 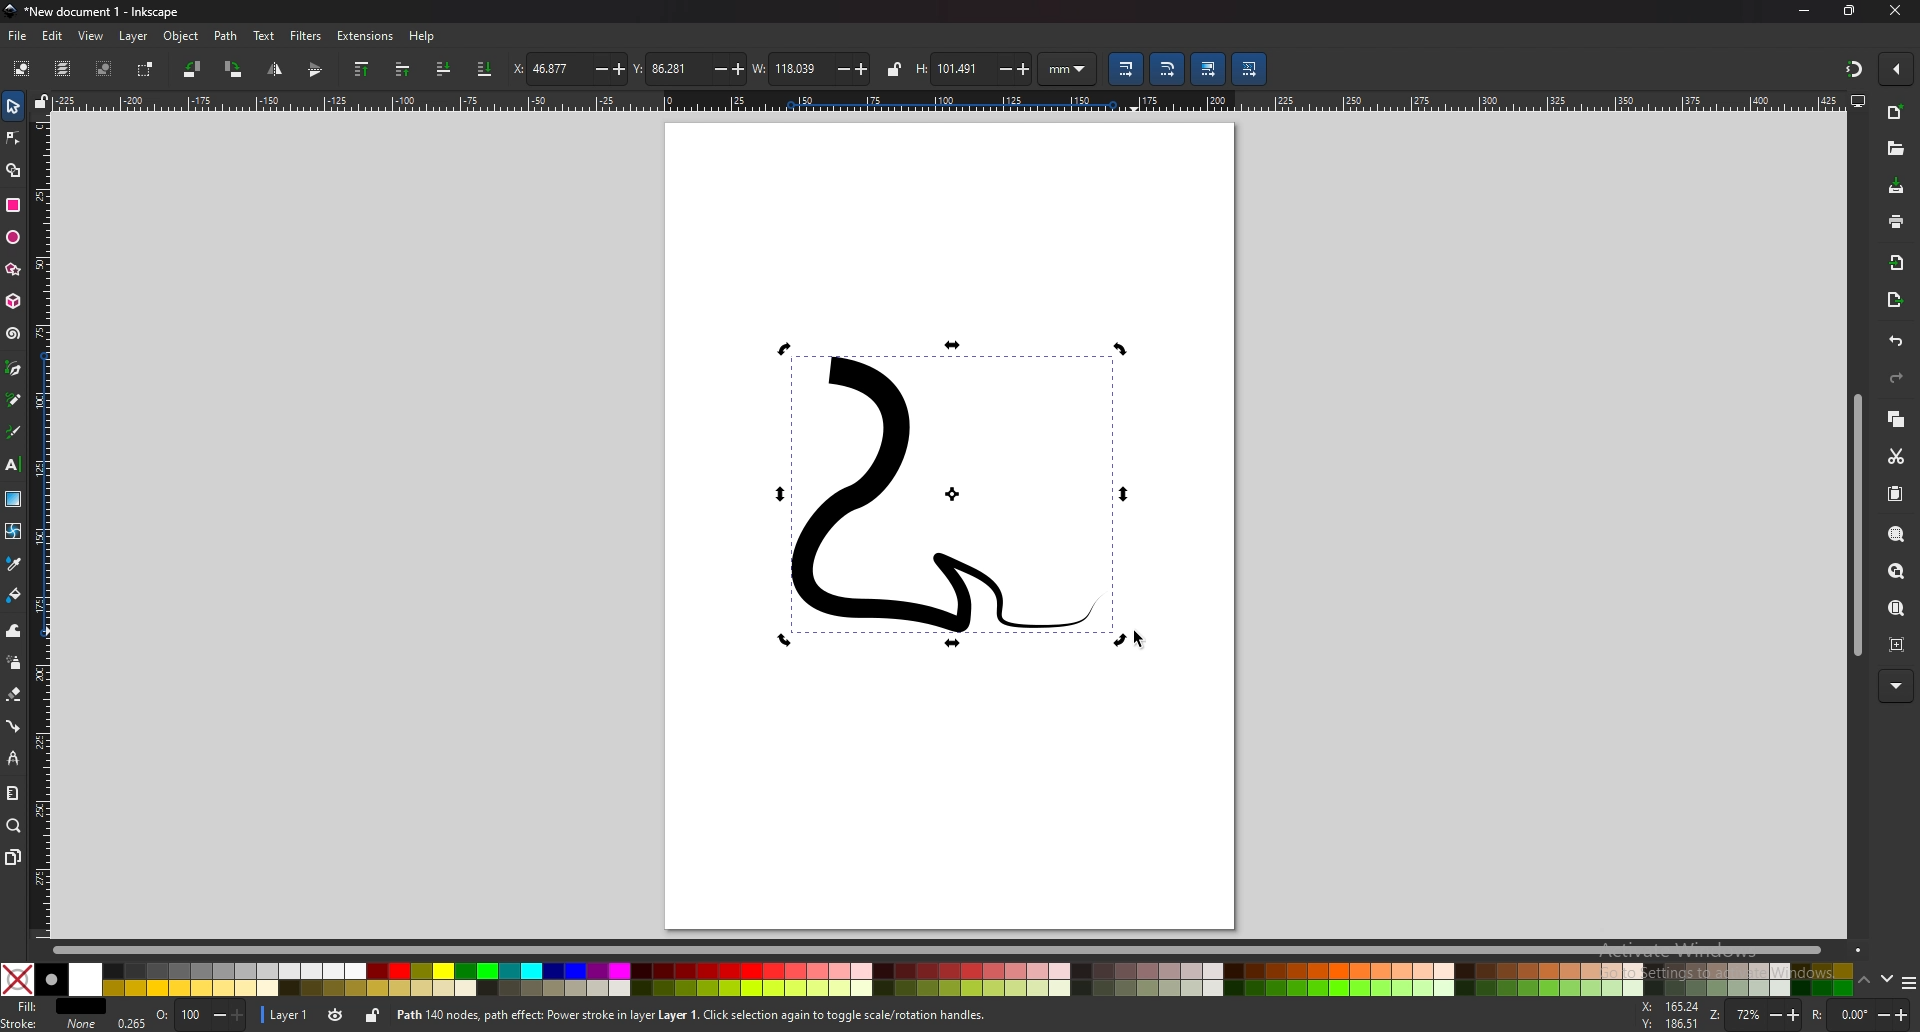 I want to click on zoom page, so click(x=1896, y=609).